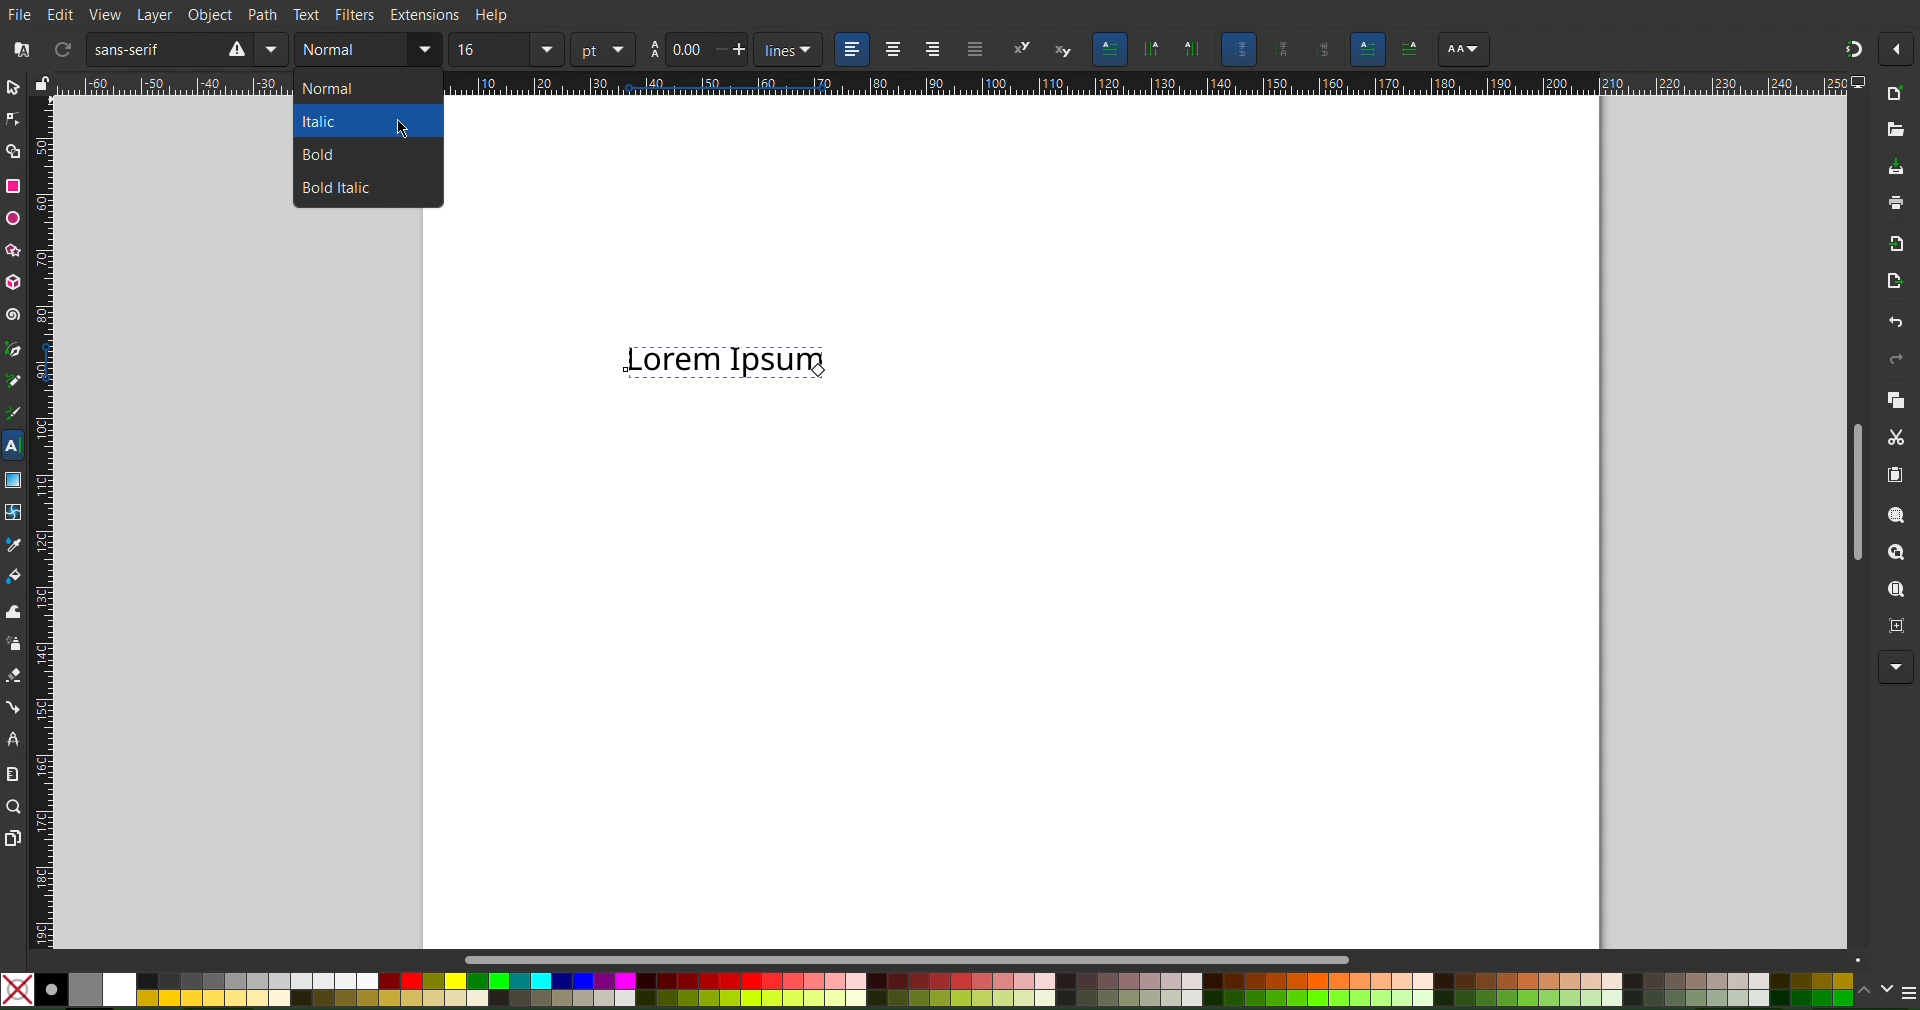 Image resolution: width=1920 pixels, height=1010 pixels. Describe the element at coordinates (1897, 478) in the screenshot. I see `Paste` at that location.